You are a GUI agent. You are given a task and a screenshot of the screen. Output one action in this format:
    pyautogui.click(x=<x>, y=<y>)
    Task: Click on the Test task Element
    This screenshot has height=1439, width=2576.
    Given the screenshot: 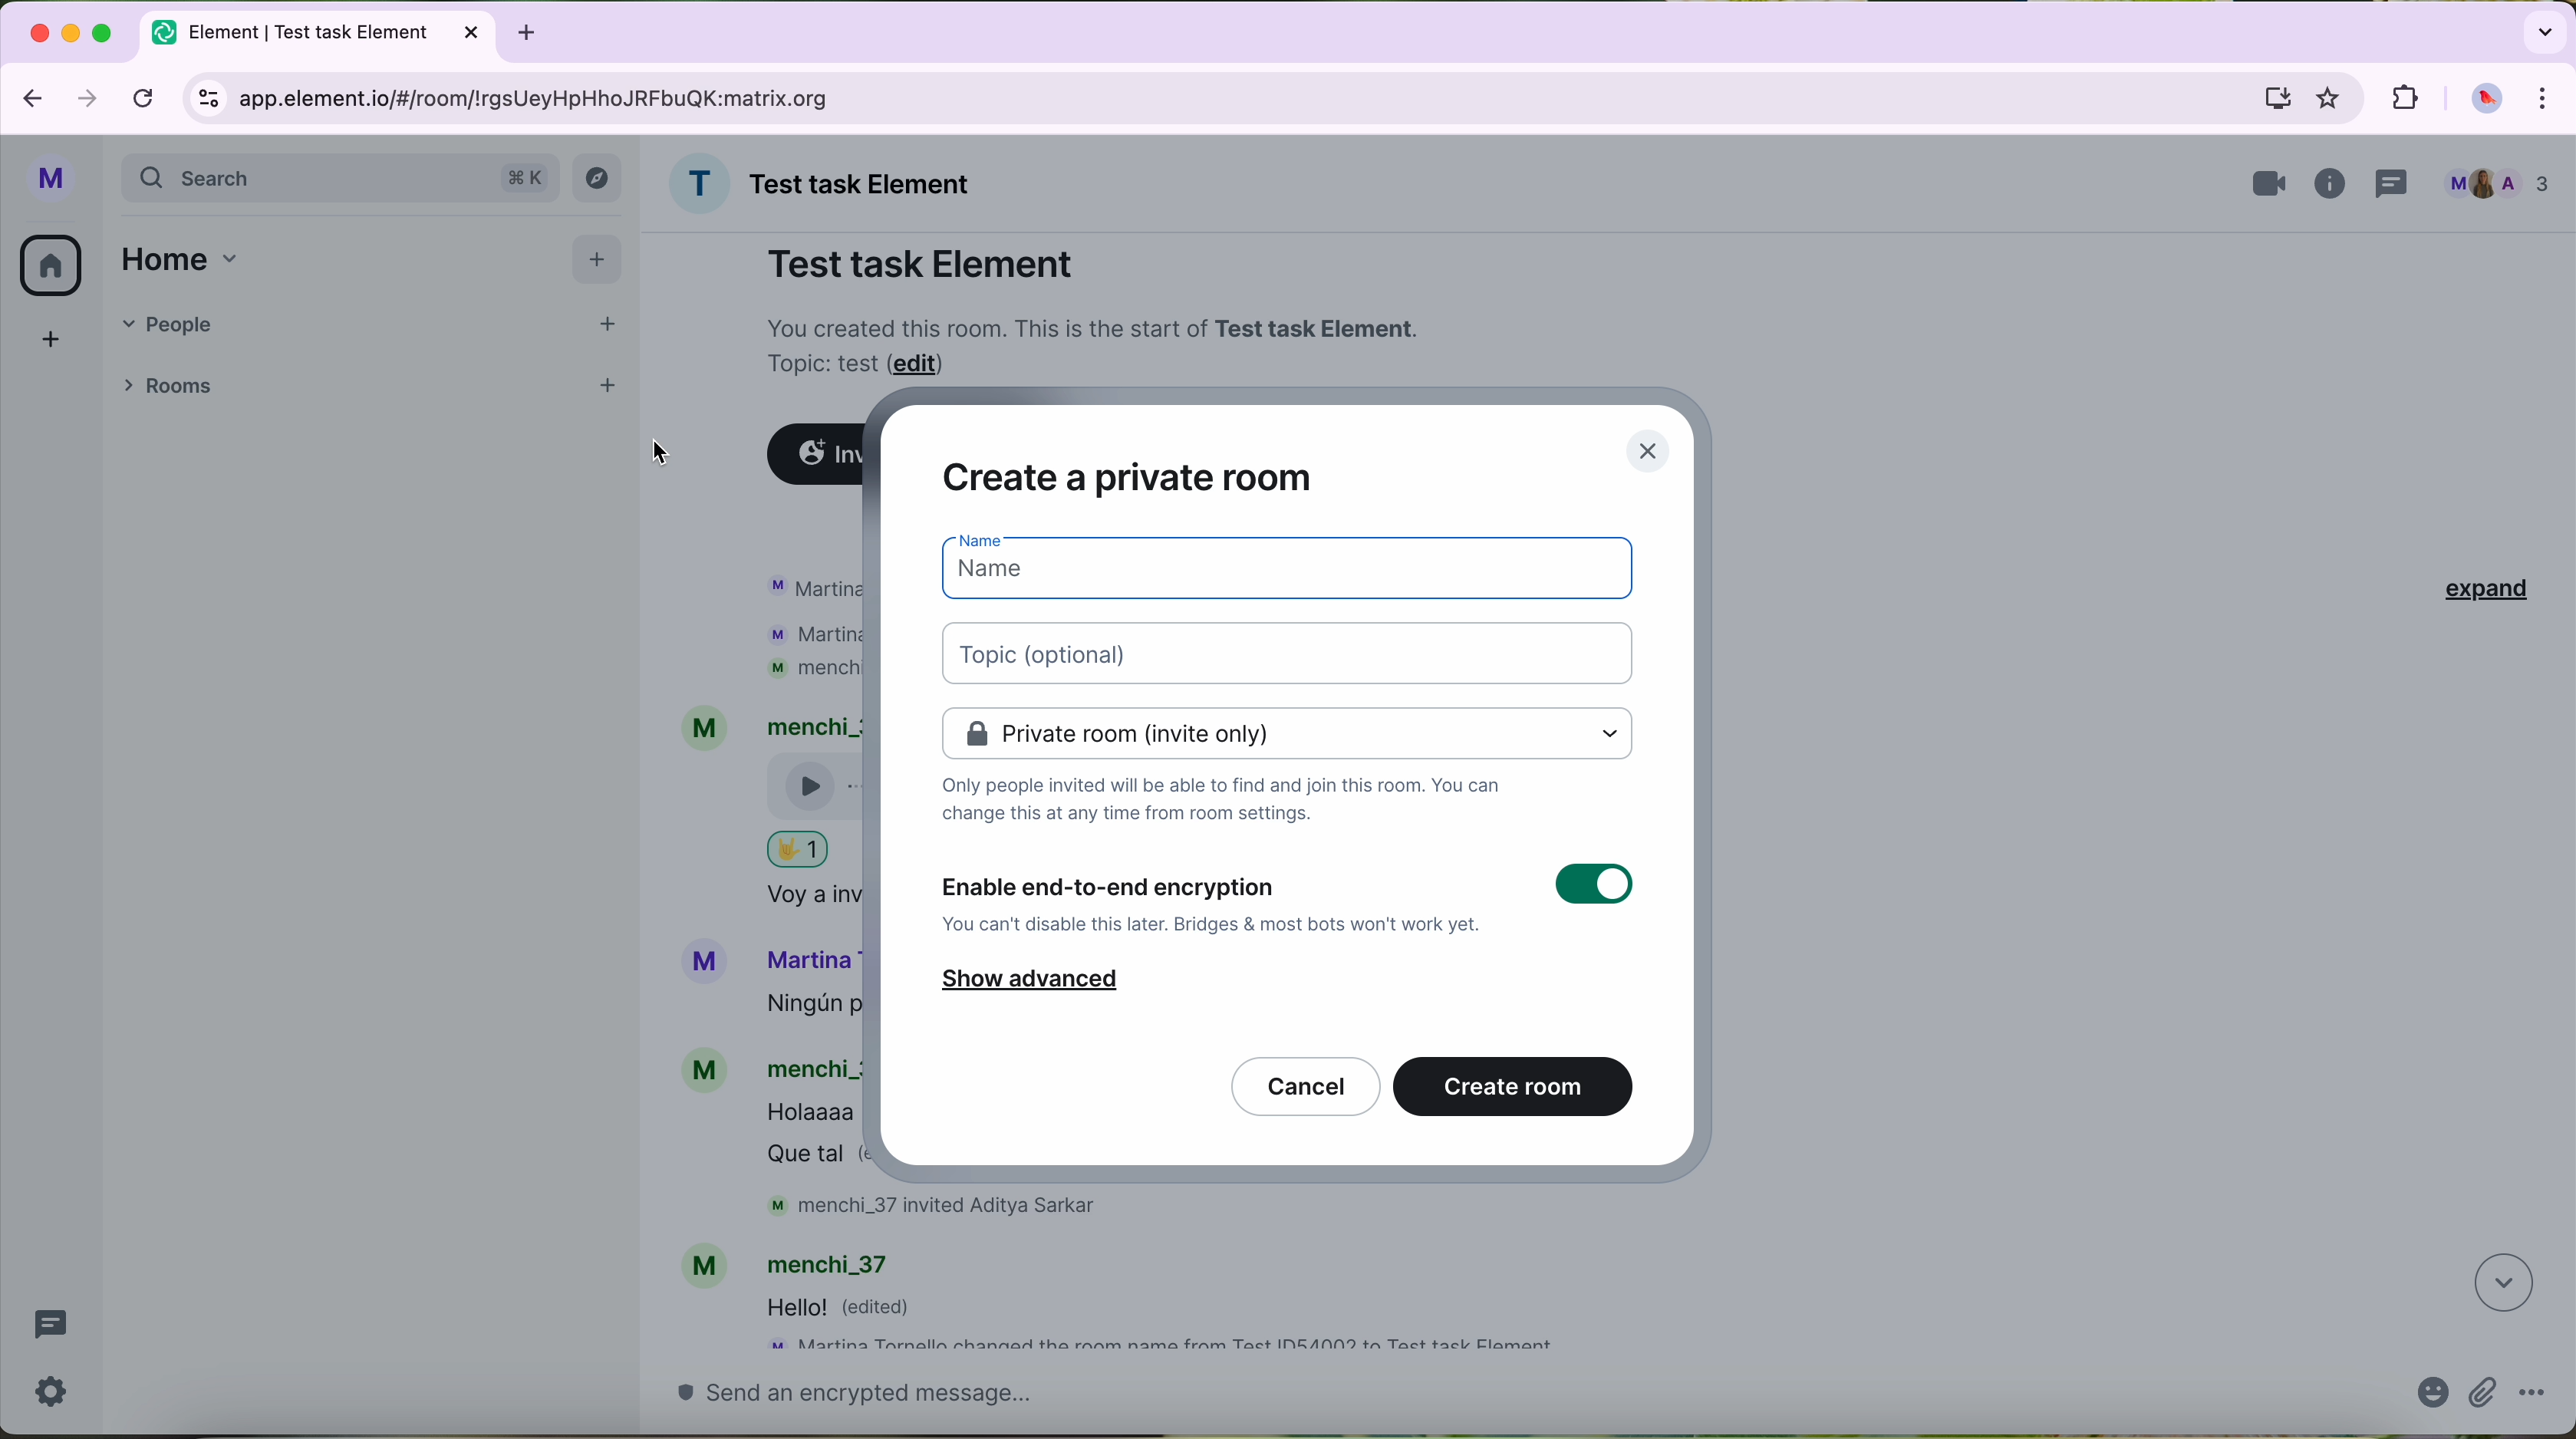 What is the action you would take?
    pyautogui.click(x=921, y=263)
    